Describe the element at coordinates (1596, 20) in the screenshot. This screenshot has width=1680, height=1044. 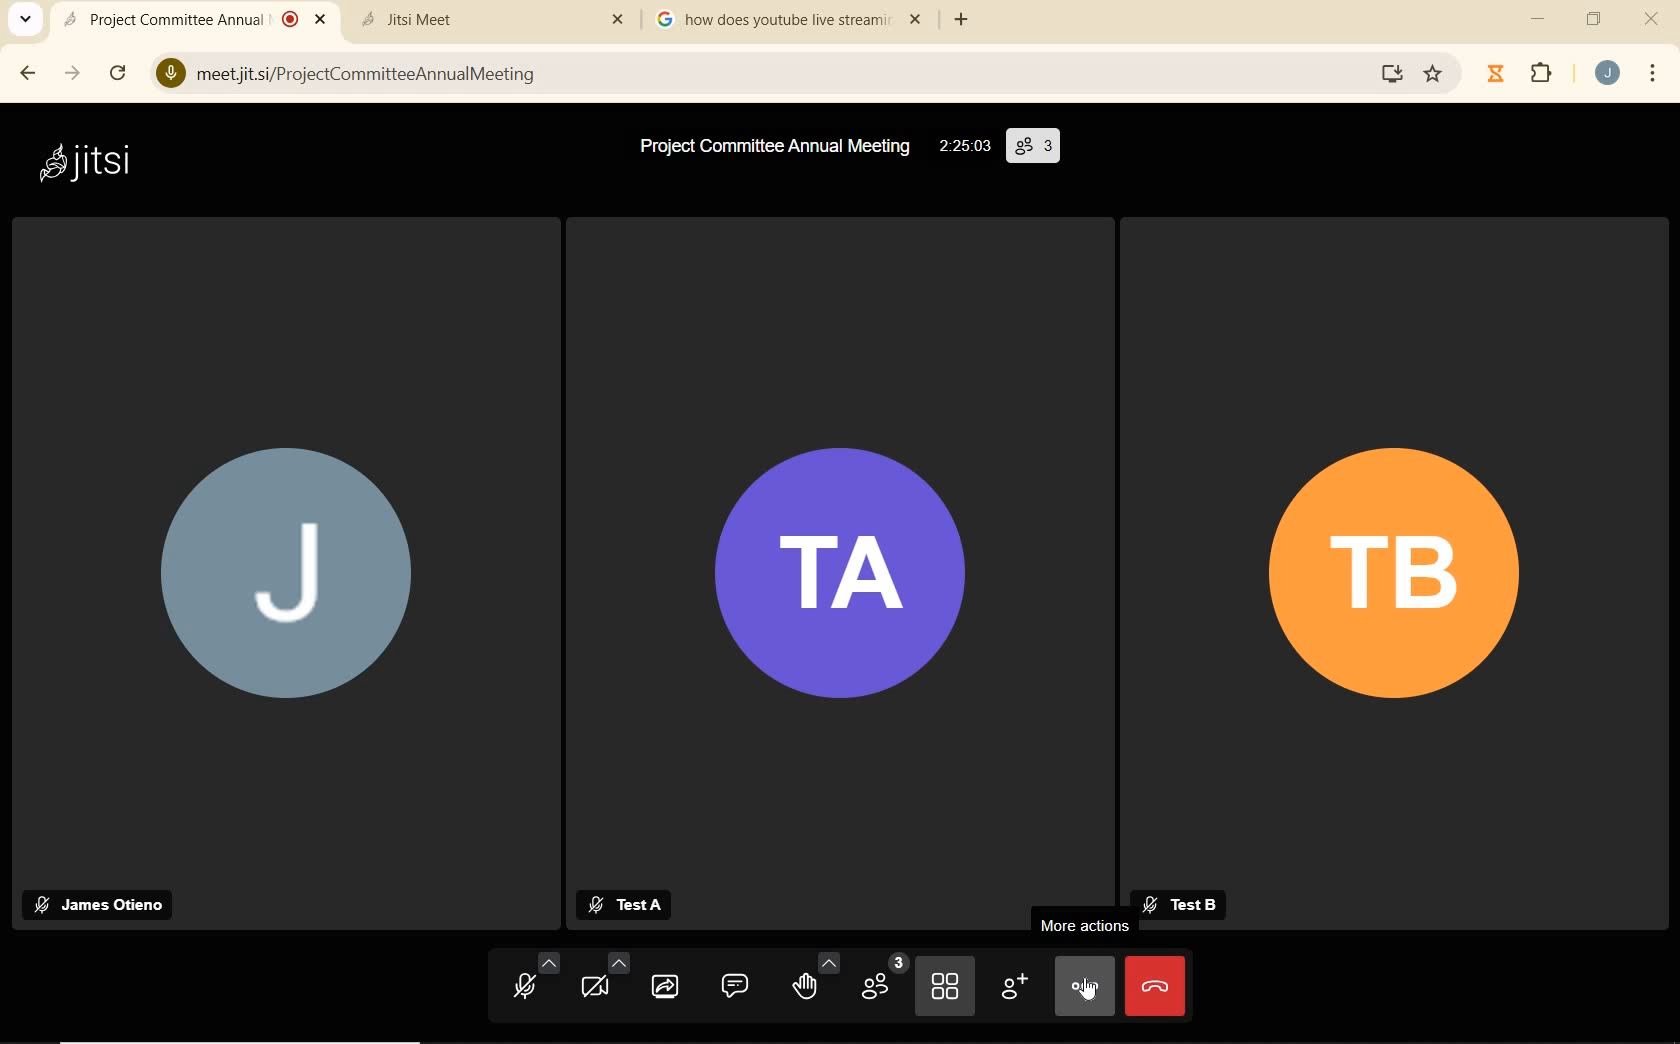
I see `restore down` at that location.